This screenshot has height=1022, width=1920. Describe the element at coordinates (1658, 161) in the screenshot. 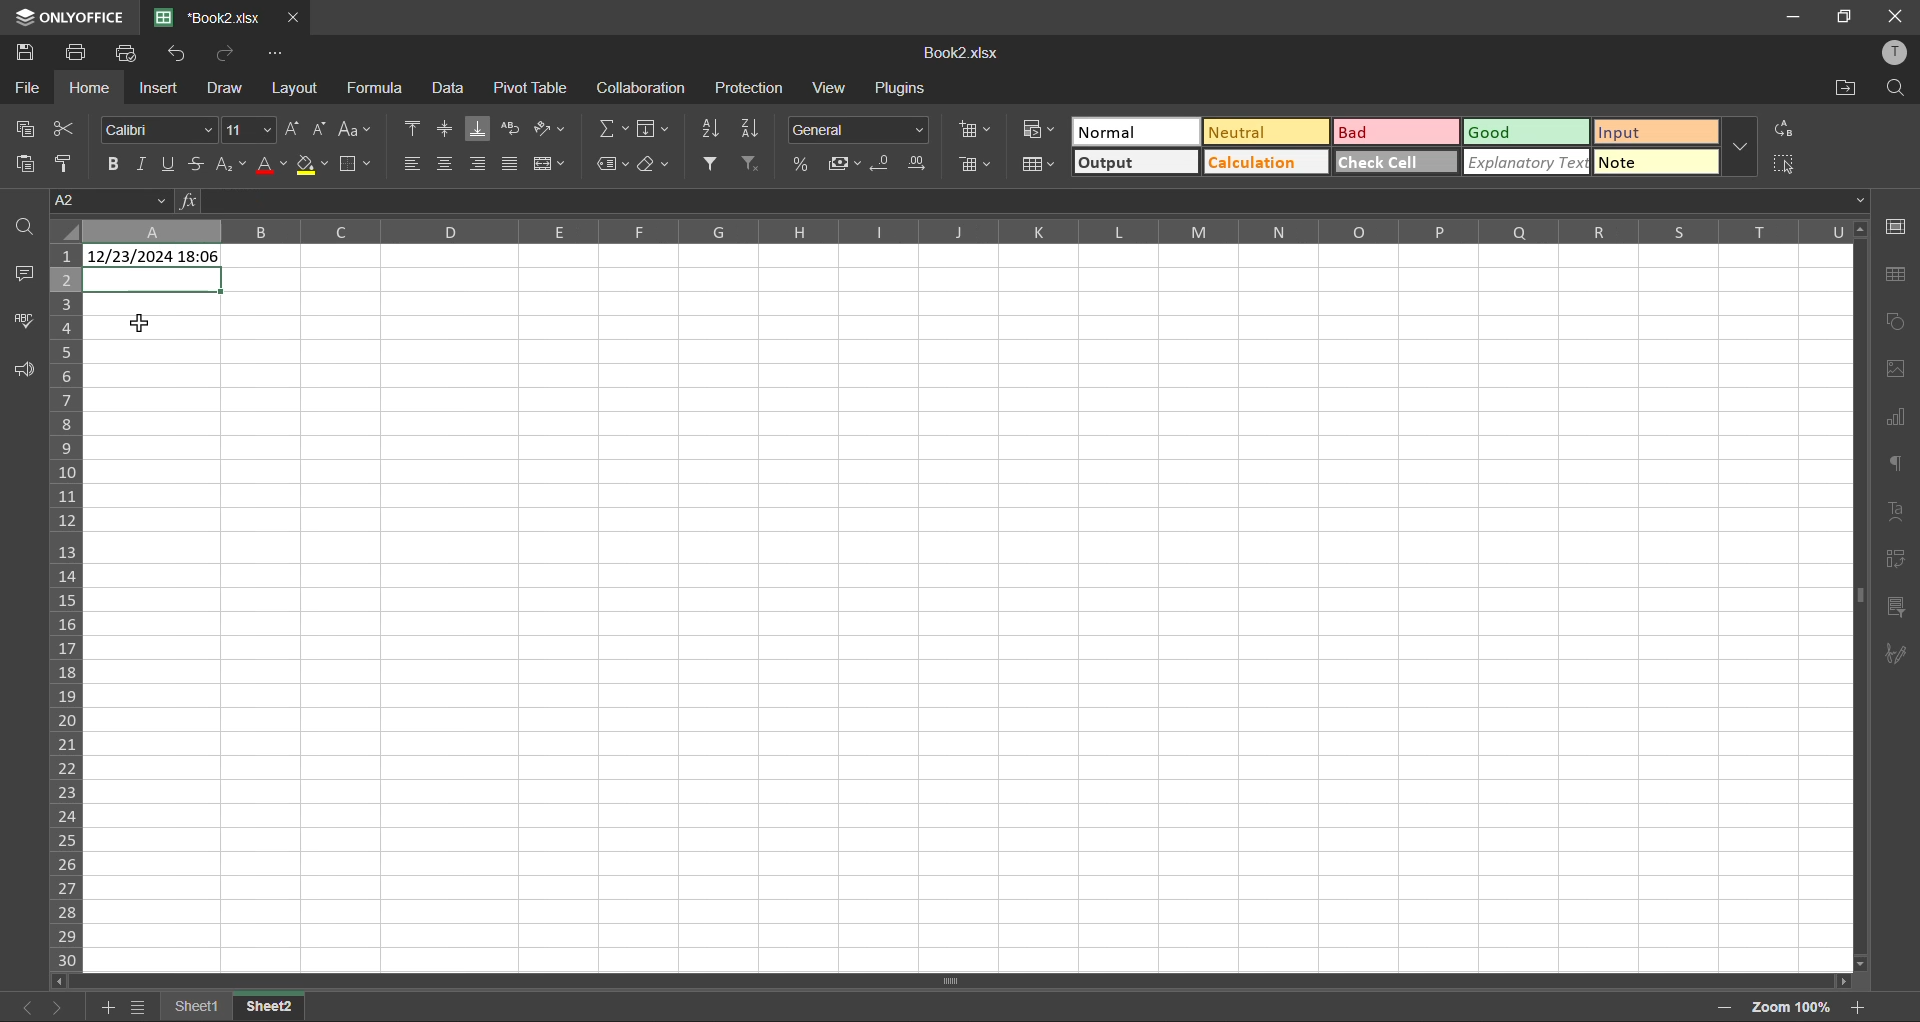

I see `note` at that location.